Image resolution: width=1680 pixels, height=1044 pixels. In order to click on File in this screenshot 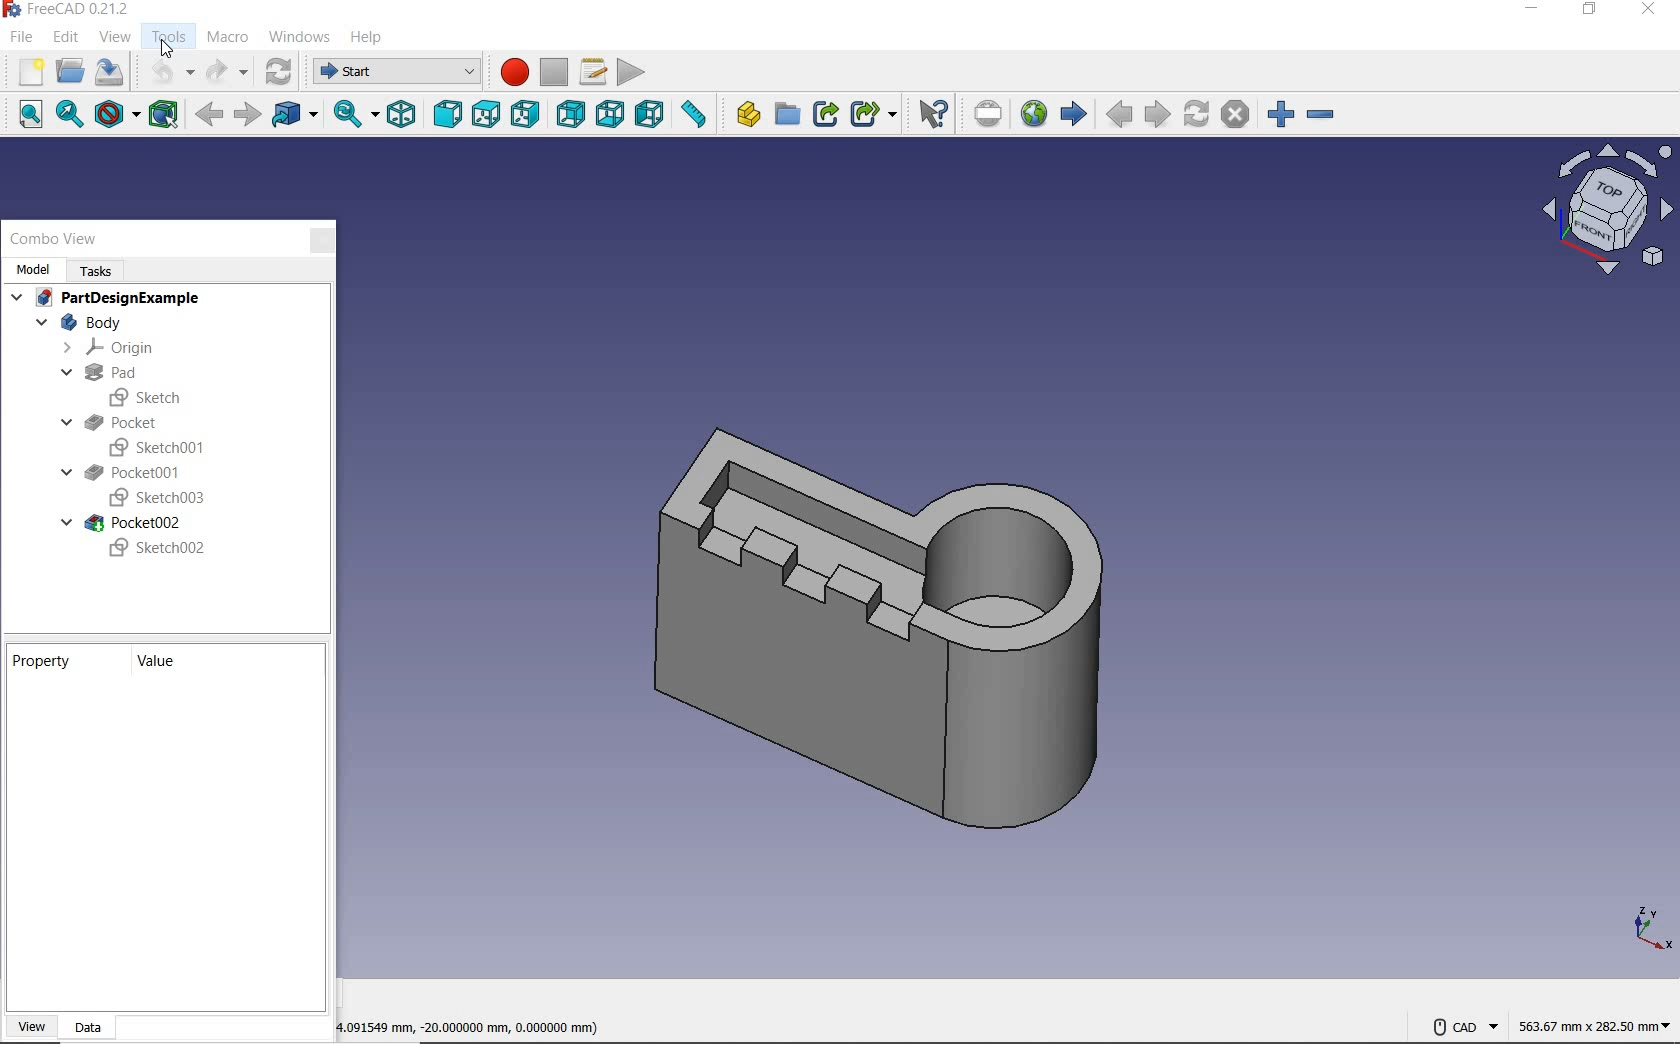, I will do `click(22, 37)`.